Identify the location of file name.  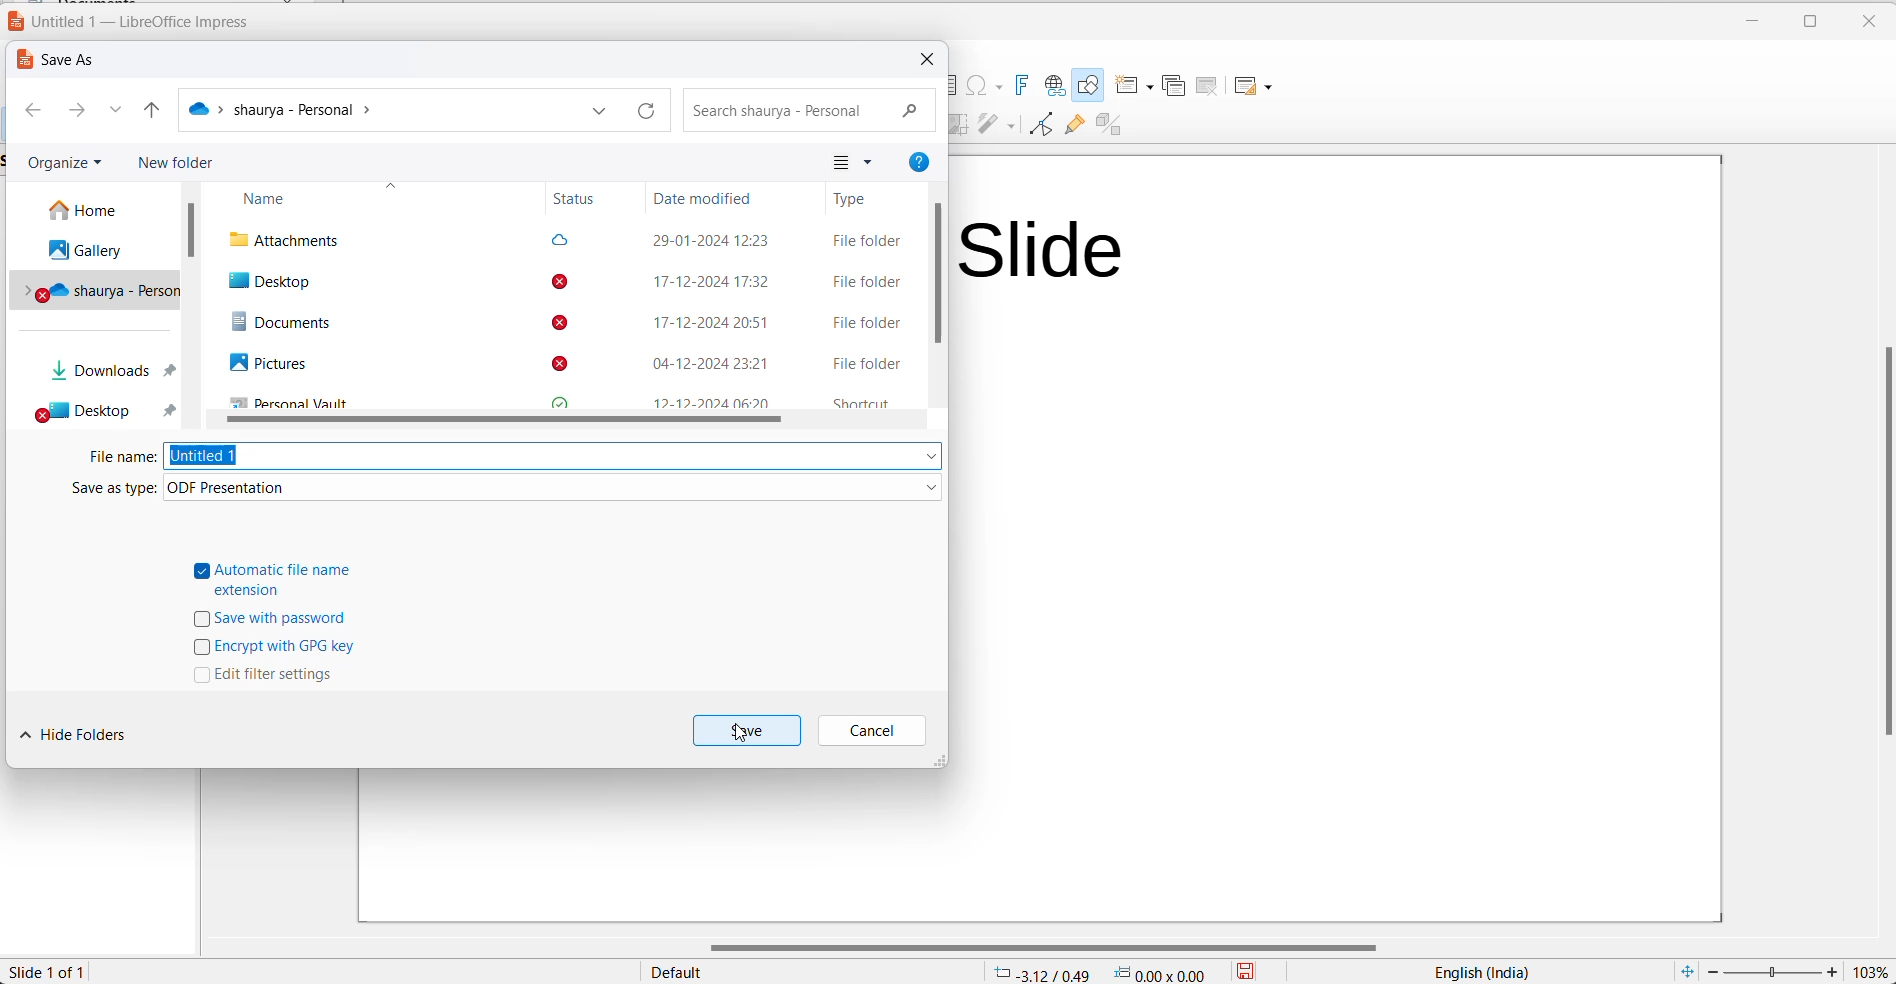
(122, 458).